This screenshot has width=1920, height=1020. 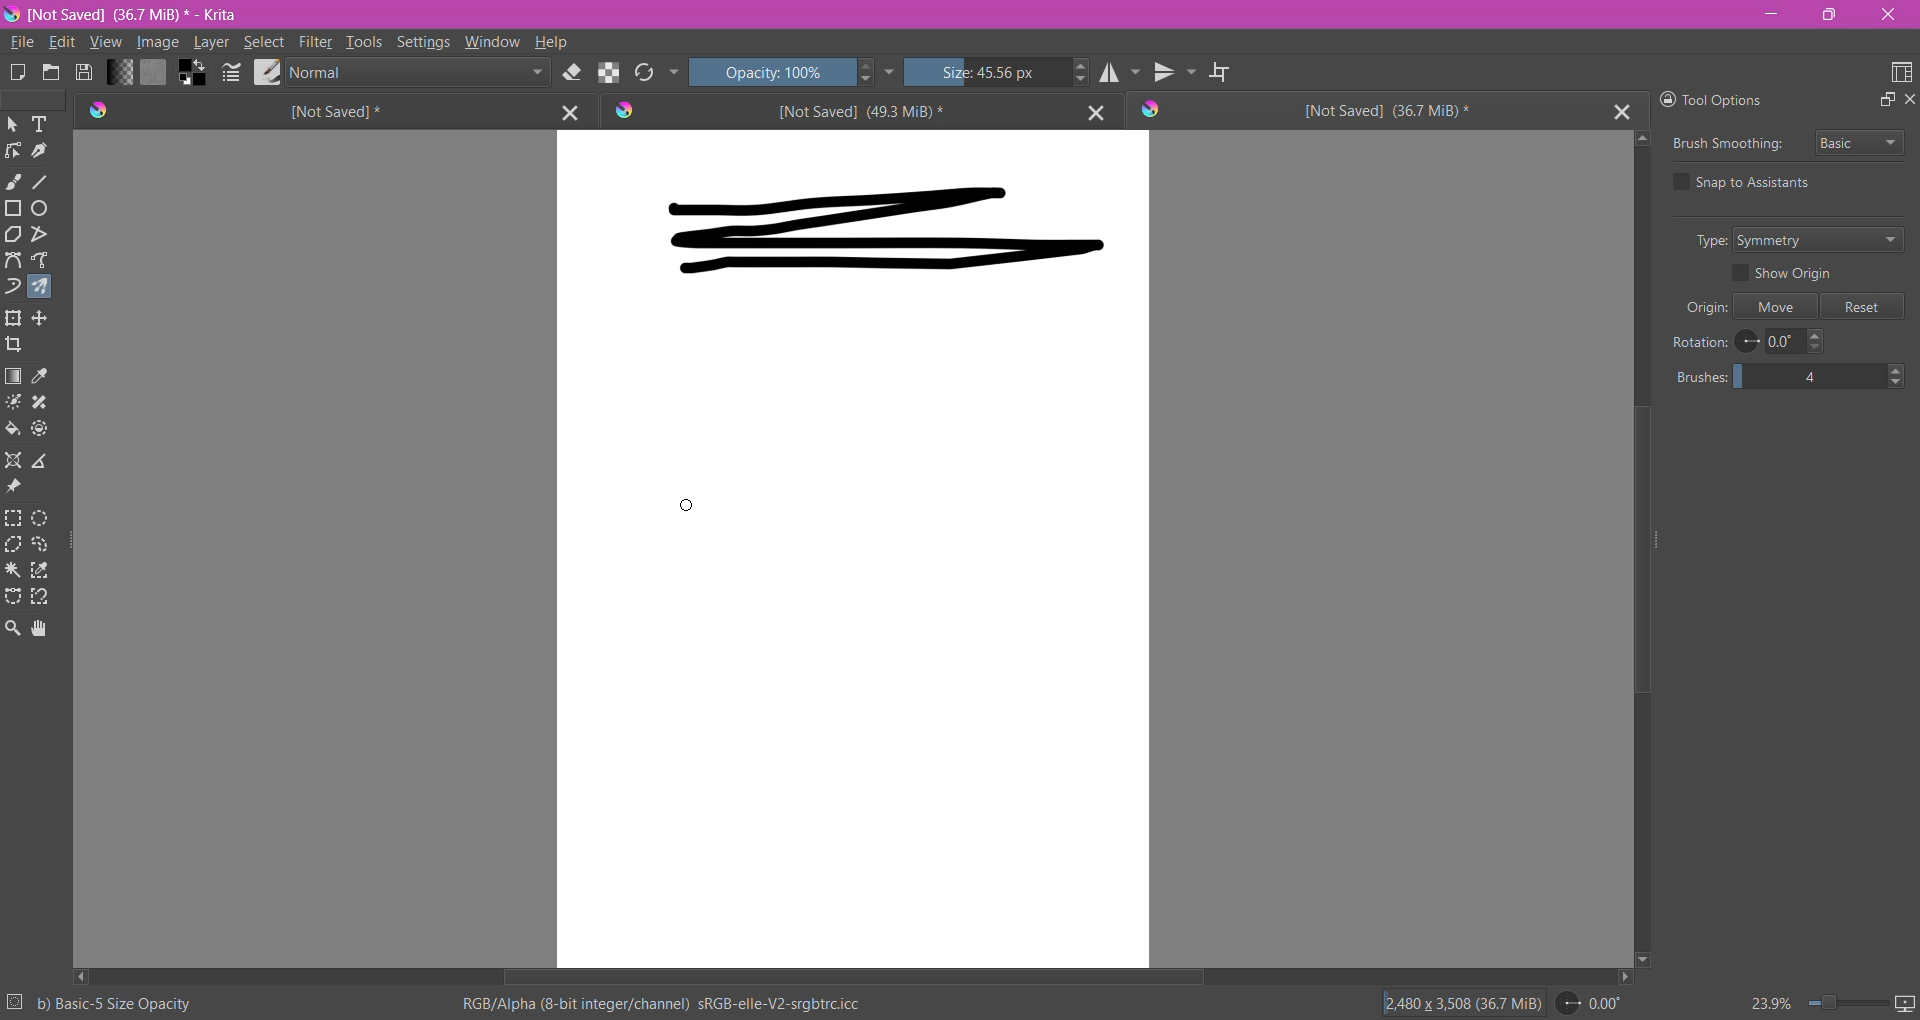 What do you see at coordinates (43, 150) in the screenshot?
I see `Calligraphy` at bounding box center [43, 150].